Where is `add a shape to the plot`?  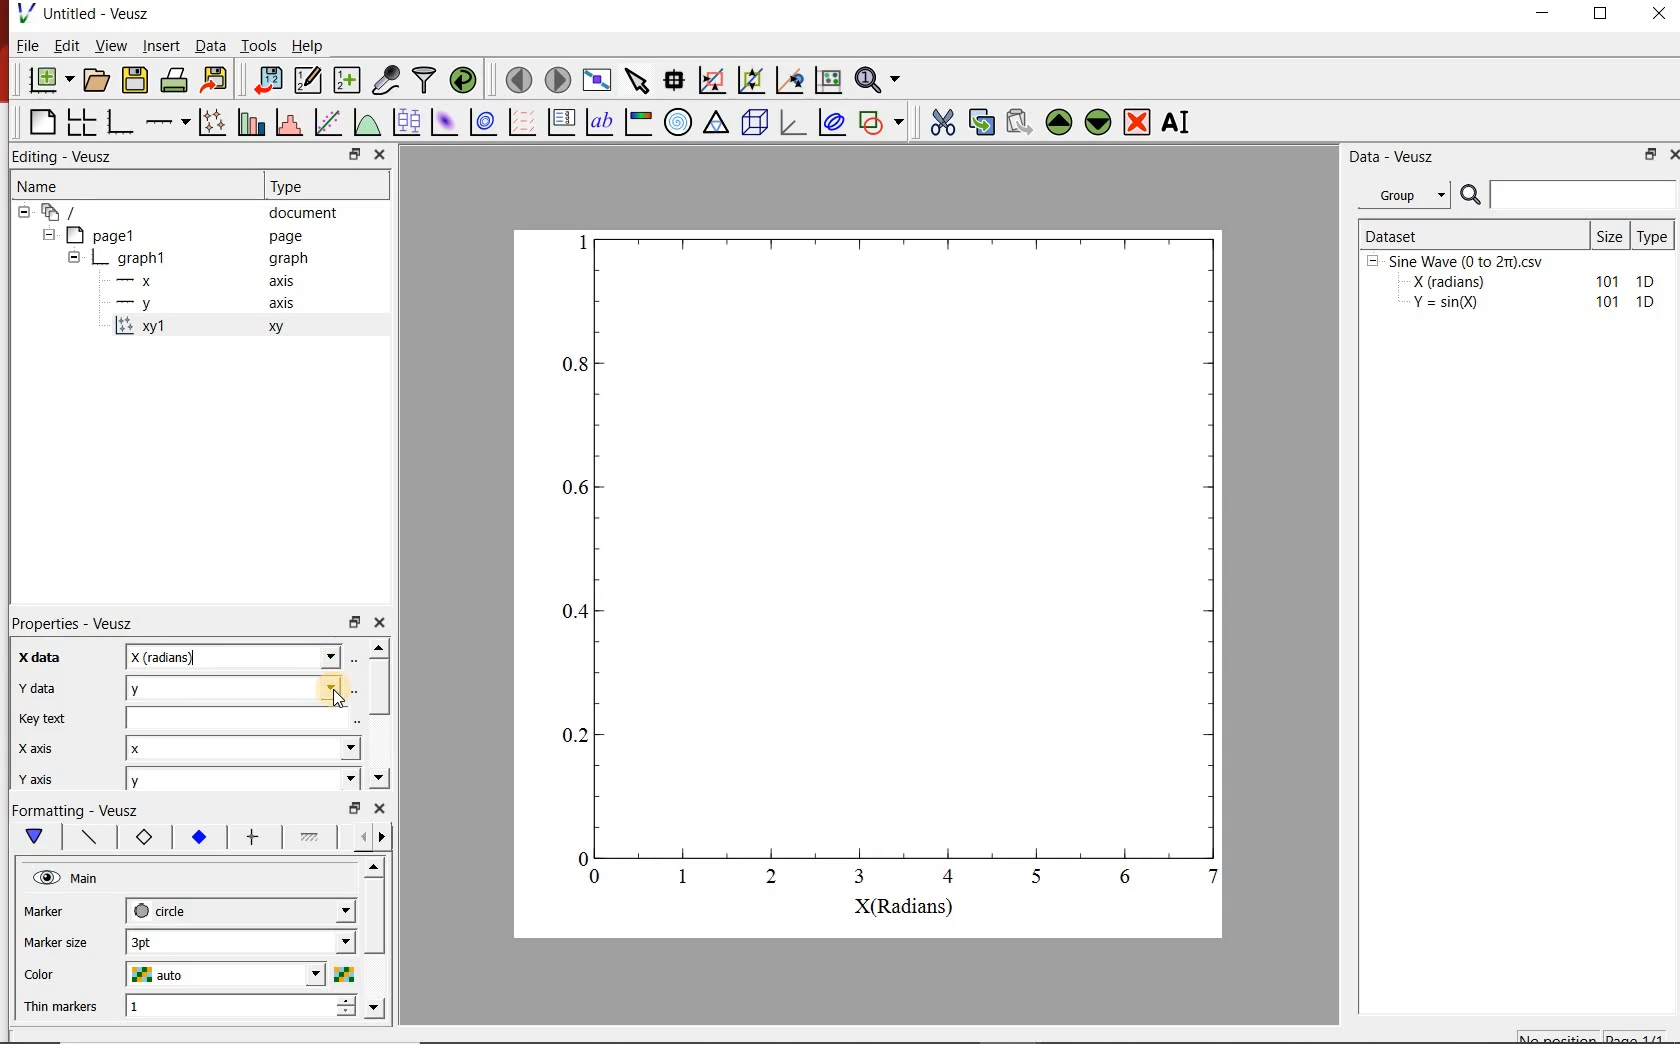 add a shape to the plot is located at coordinates (885, 121).